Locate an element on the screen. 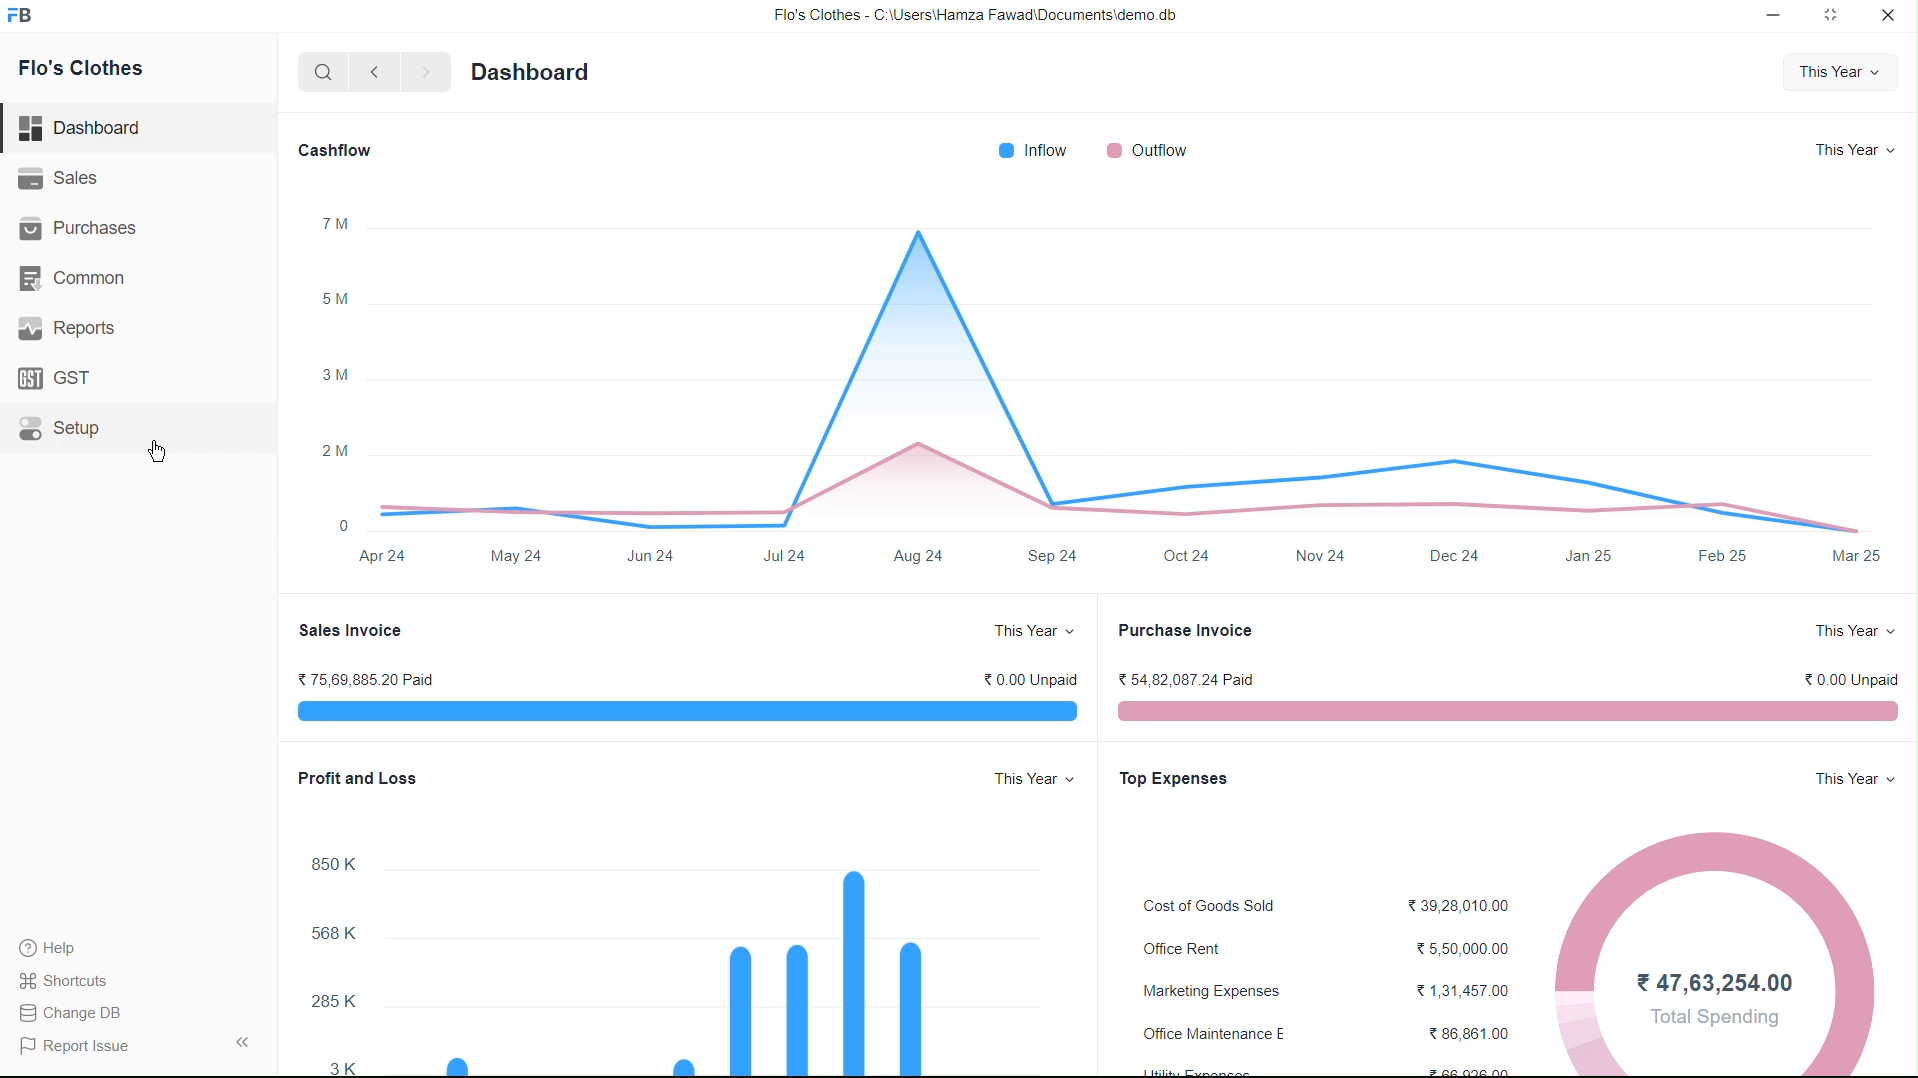  Profit and Loss is located at coordinates (349, 775).